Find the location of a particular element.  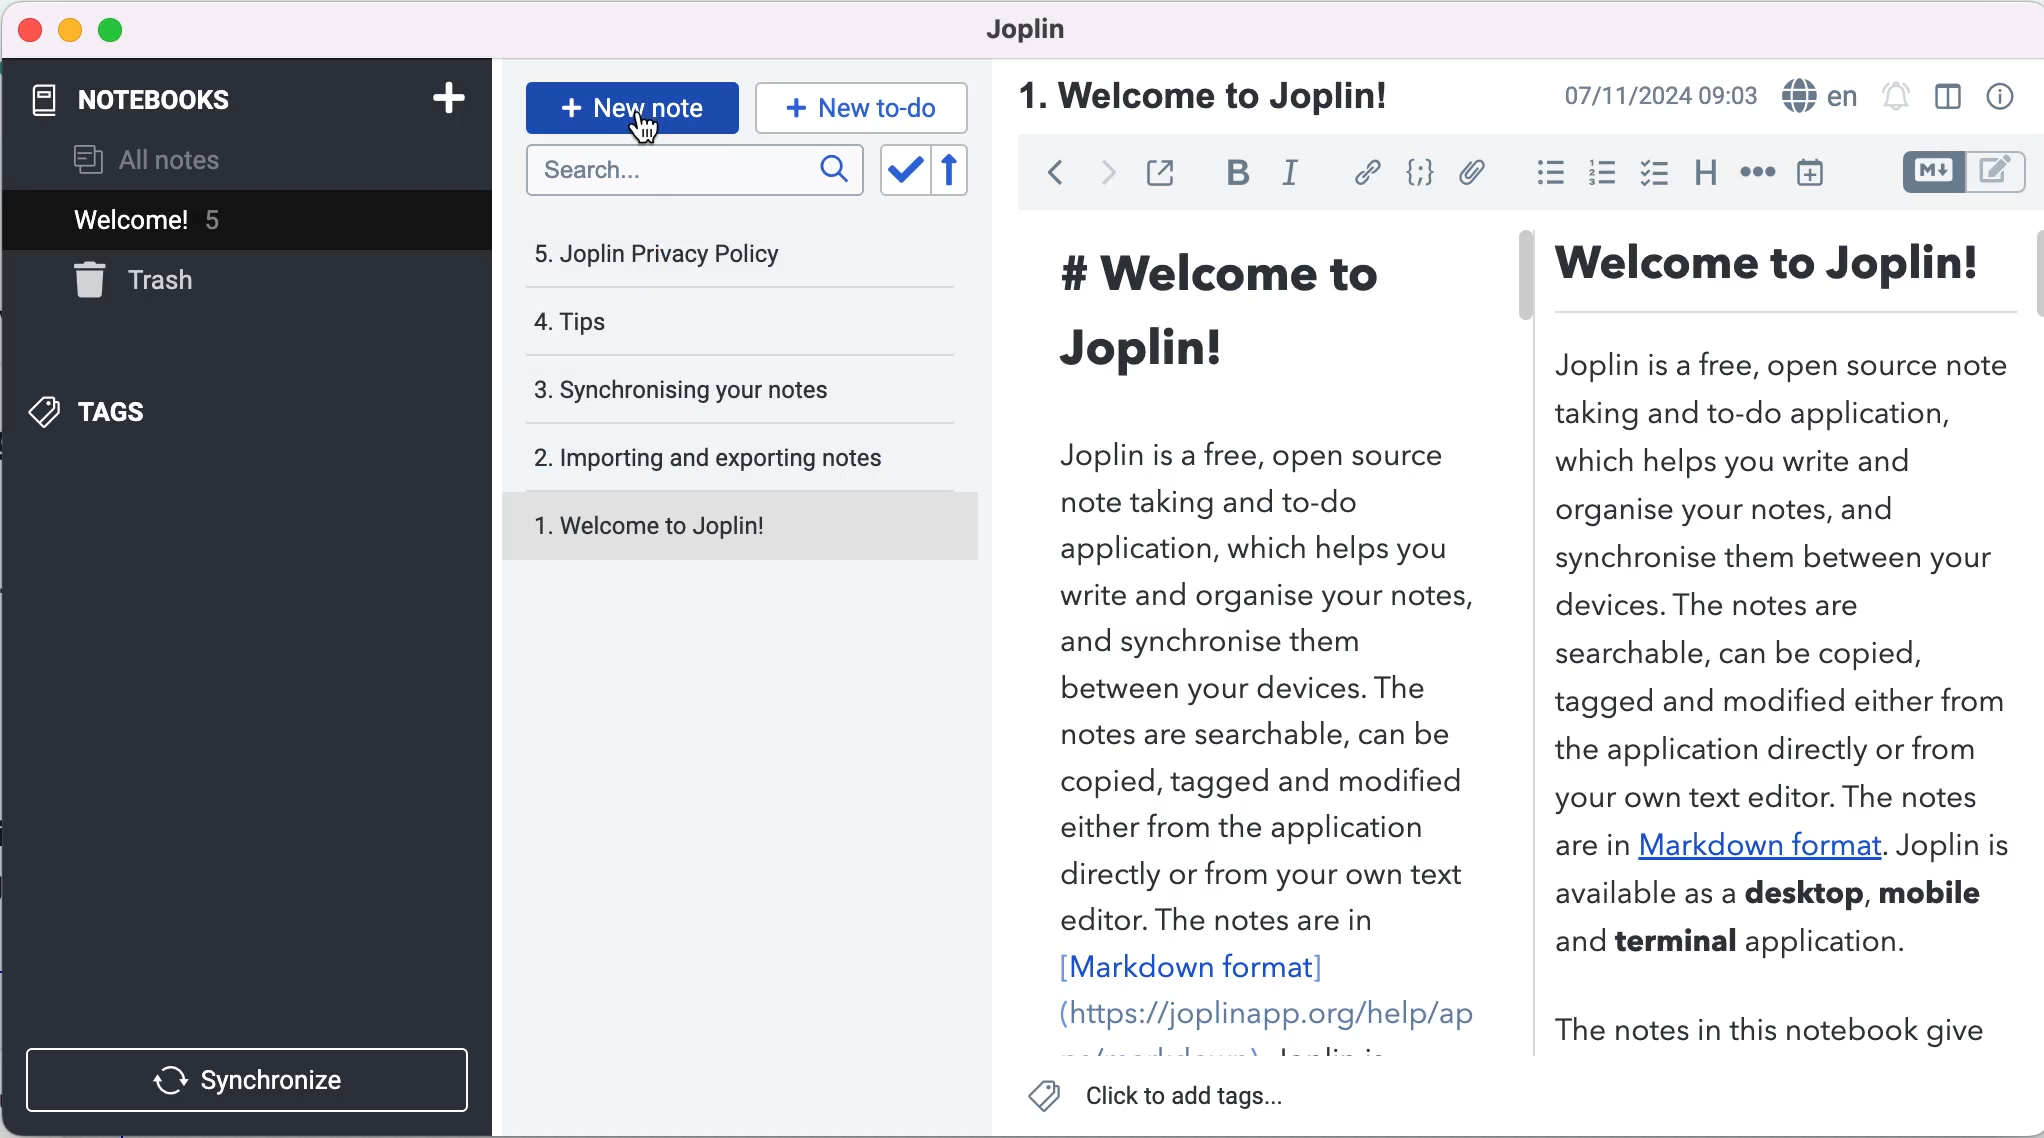

new note is located at coordinates (630, 102).